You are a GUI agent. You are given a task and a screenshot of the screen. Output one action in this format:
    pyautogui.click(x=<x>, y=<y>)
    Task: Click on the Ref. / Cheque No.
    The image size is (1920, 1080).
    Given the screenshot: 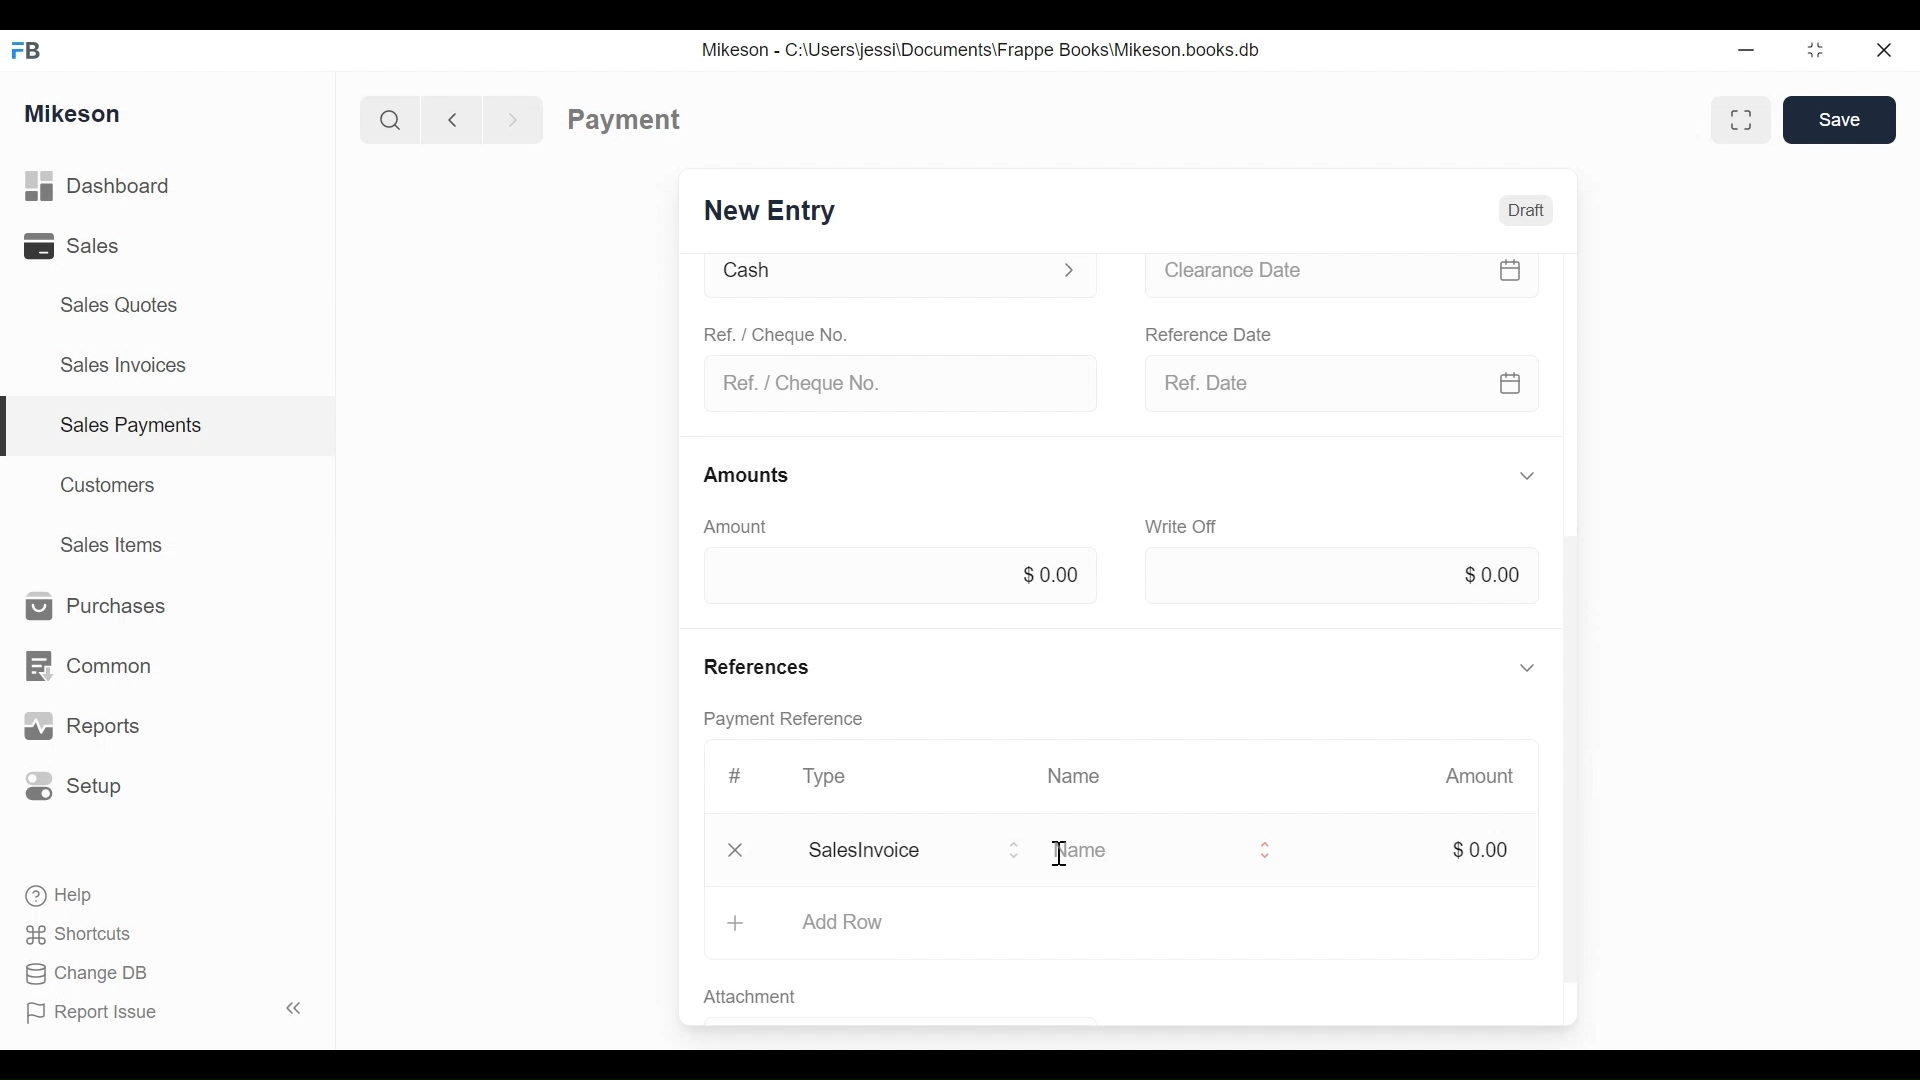 What is the action you would take?
    pyautogui.click(x=783, y=337)
    